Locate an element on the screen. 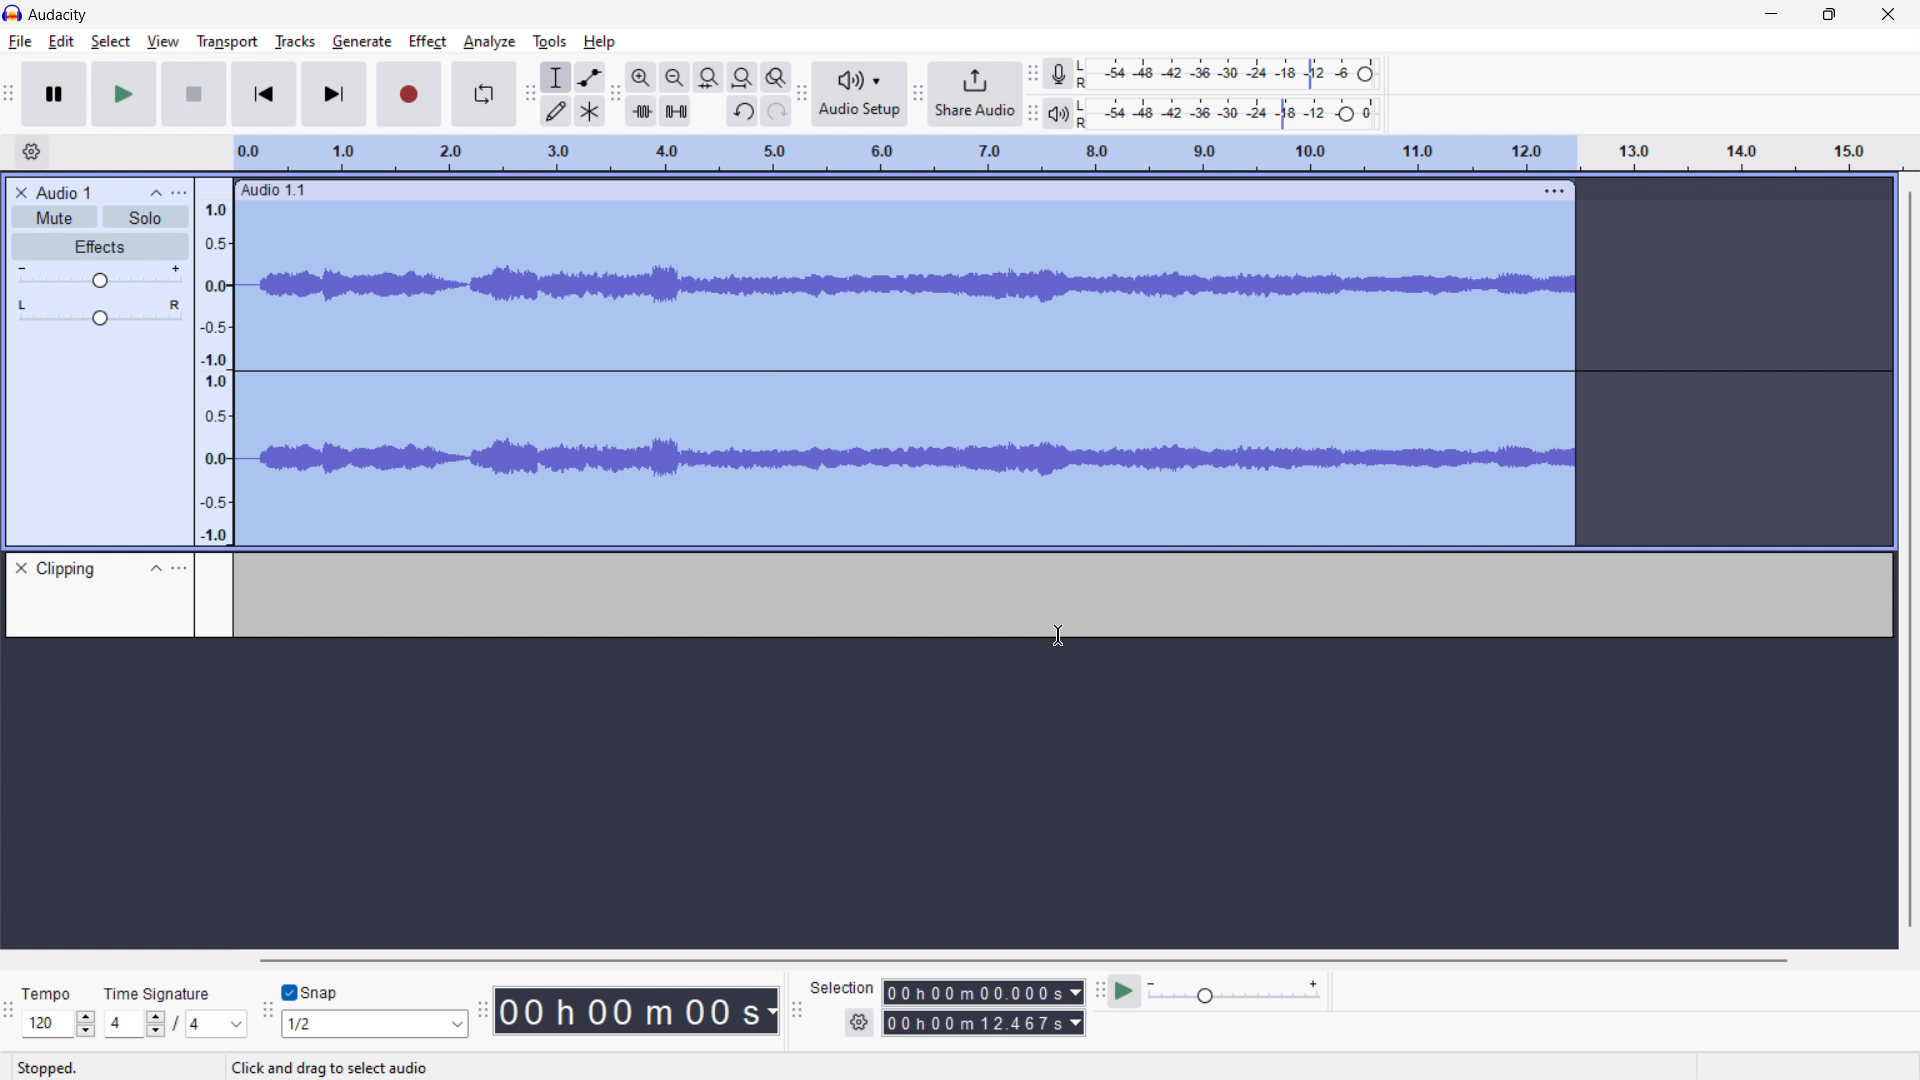 The width and height of the screenshot is (1920, 1080). play at speed is located at coordinates (1125, 991).